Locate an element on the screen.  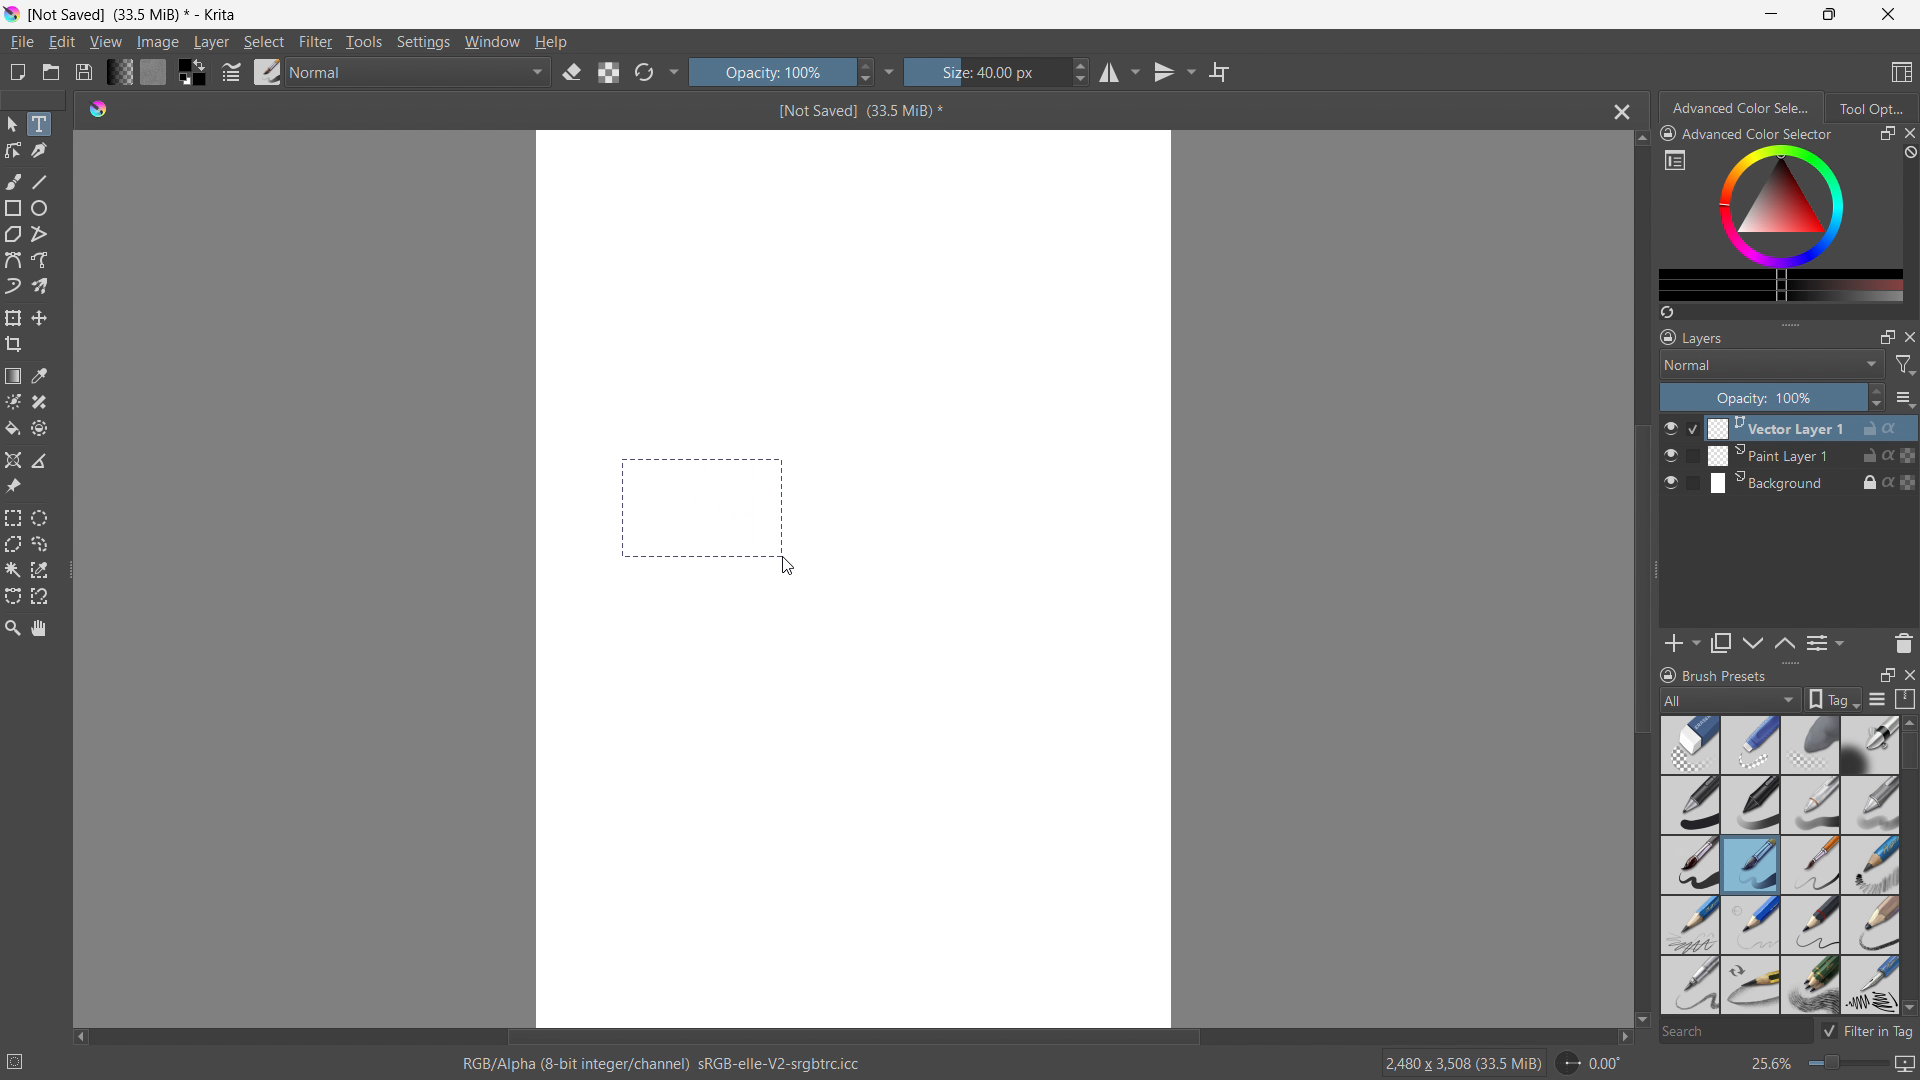
text tool selected is located at coordinates (38, 124).